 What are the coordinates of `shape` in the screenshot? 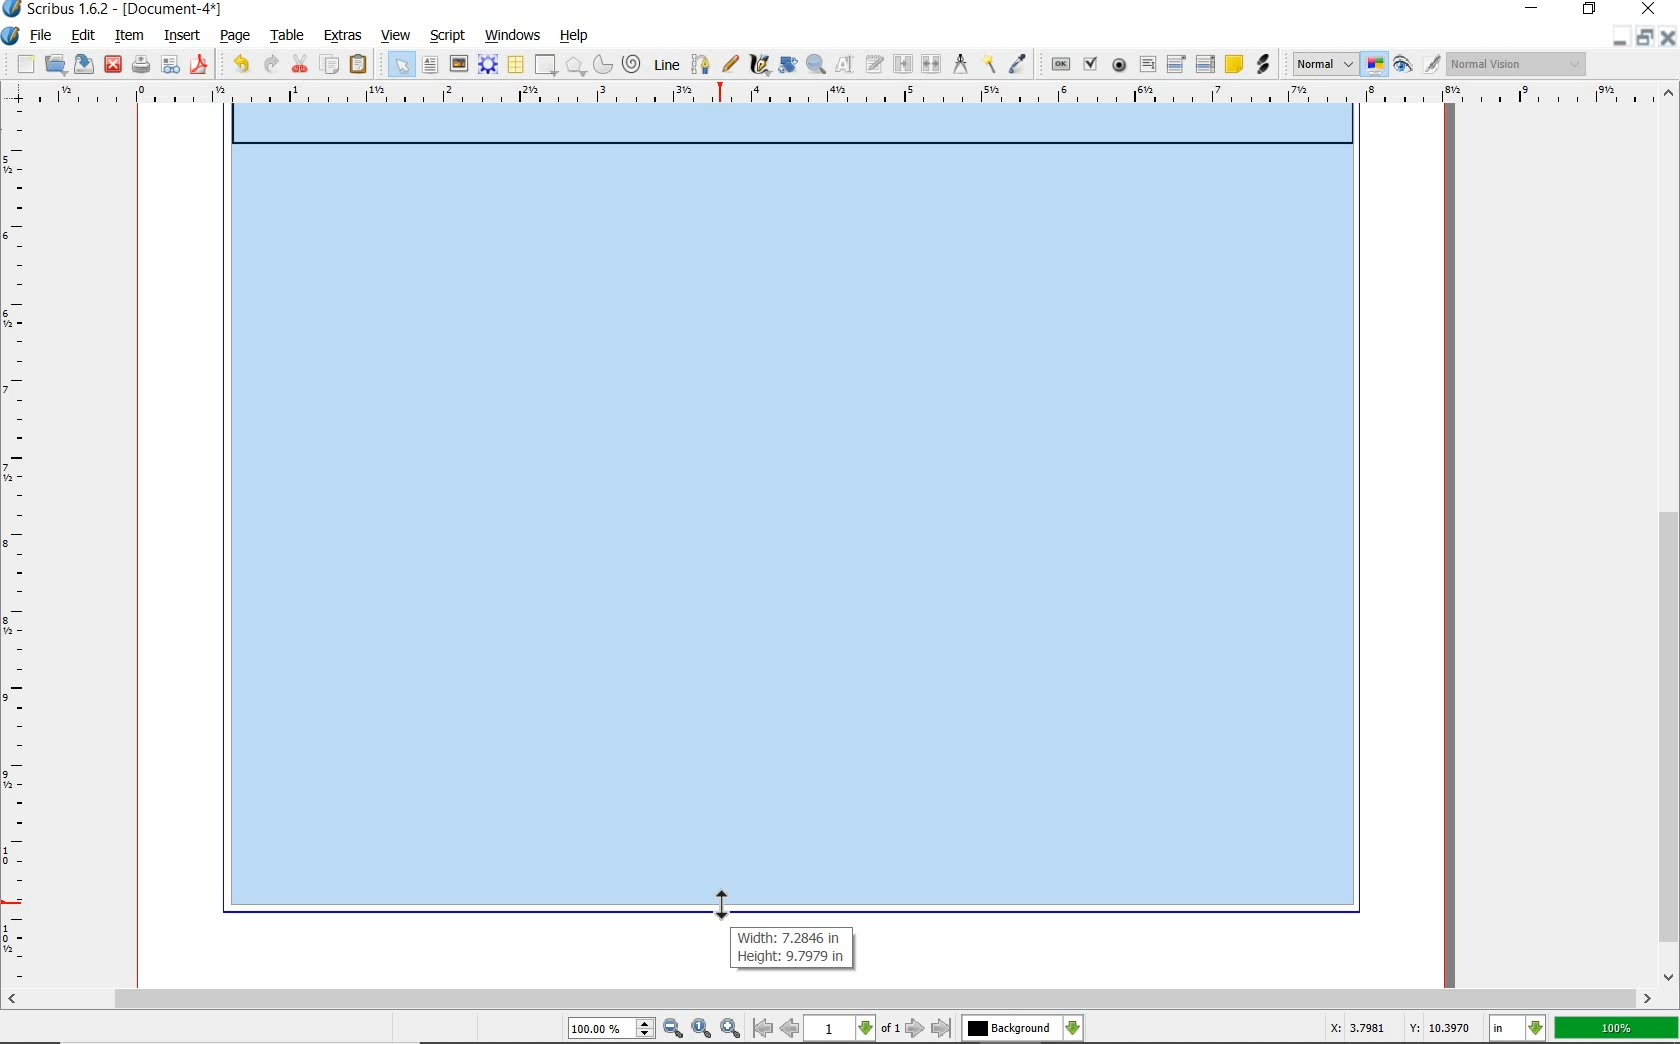 It's located at (546, 66).